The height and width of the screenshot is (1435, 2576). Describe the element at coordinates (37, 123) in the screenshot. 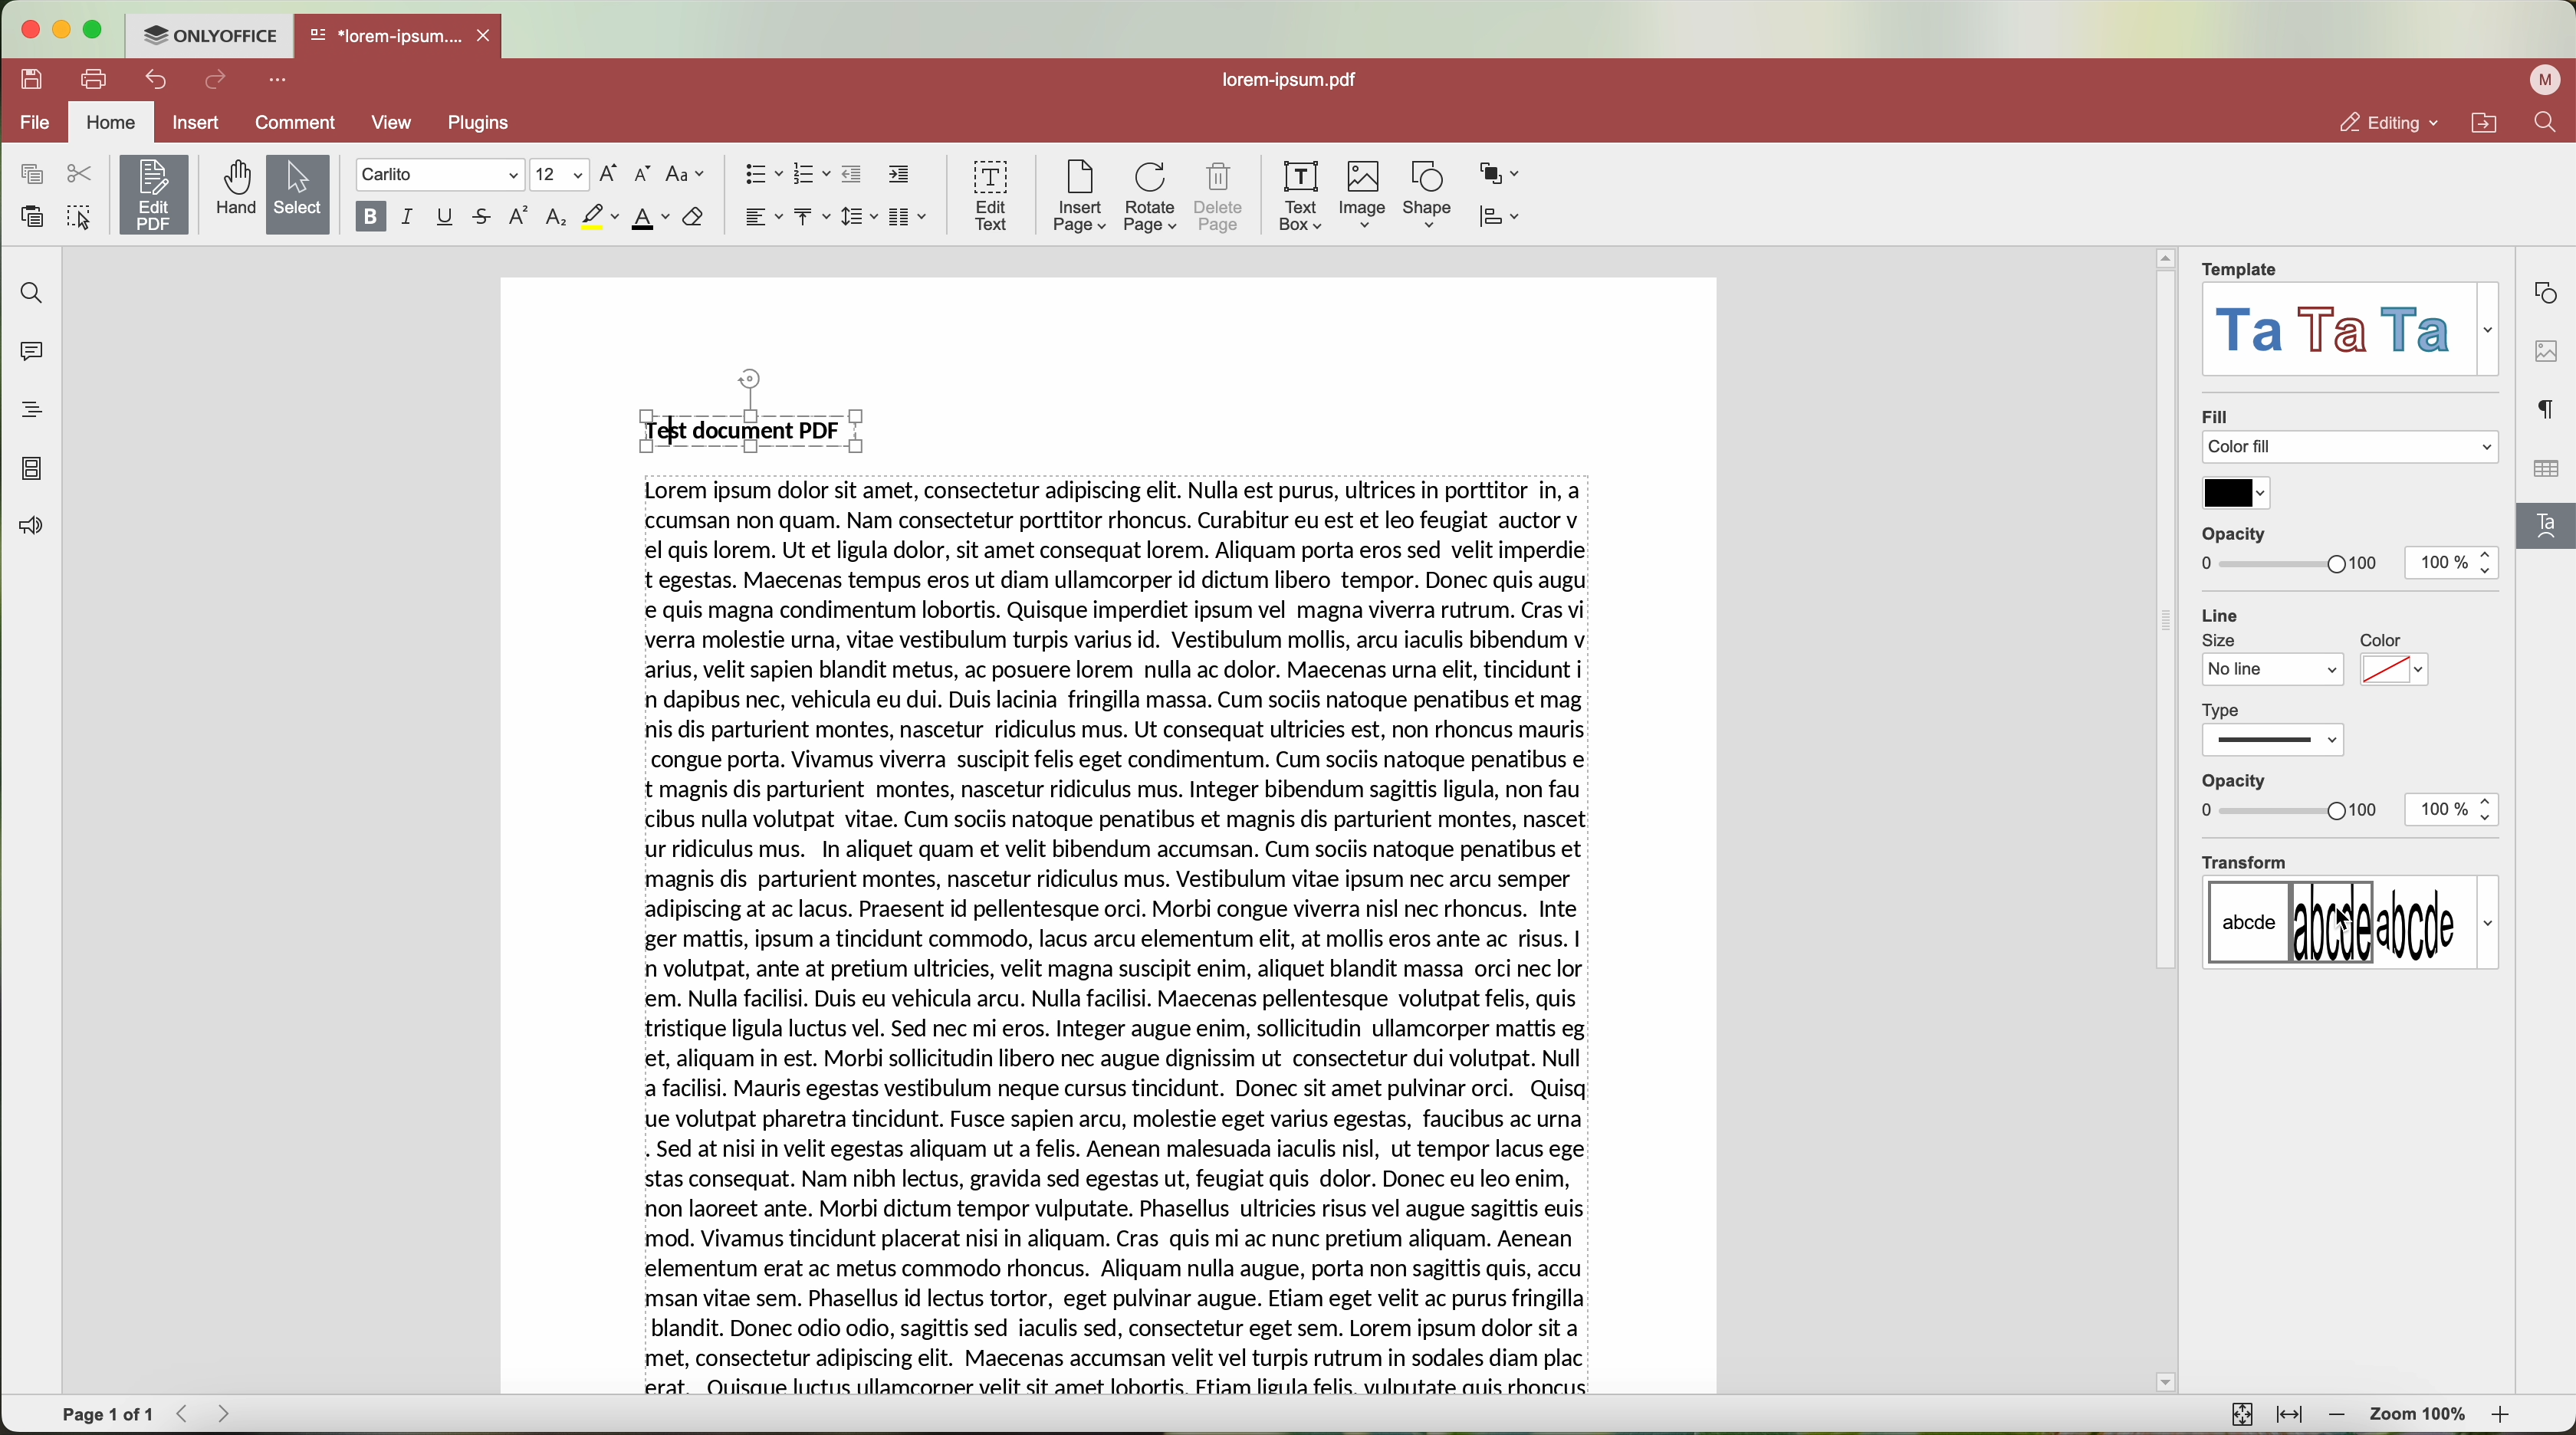

I see `file` at that location.